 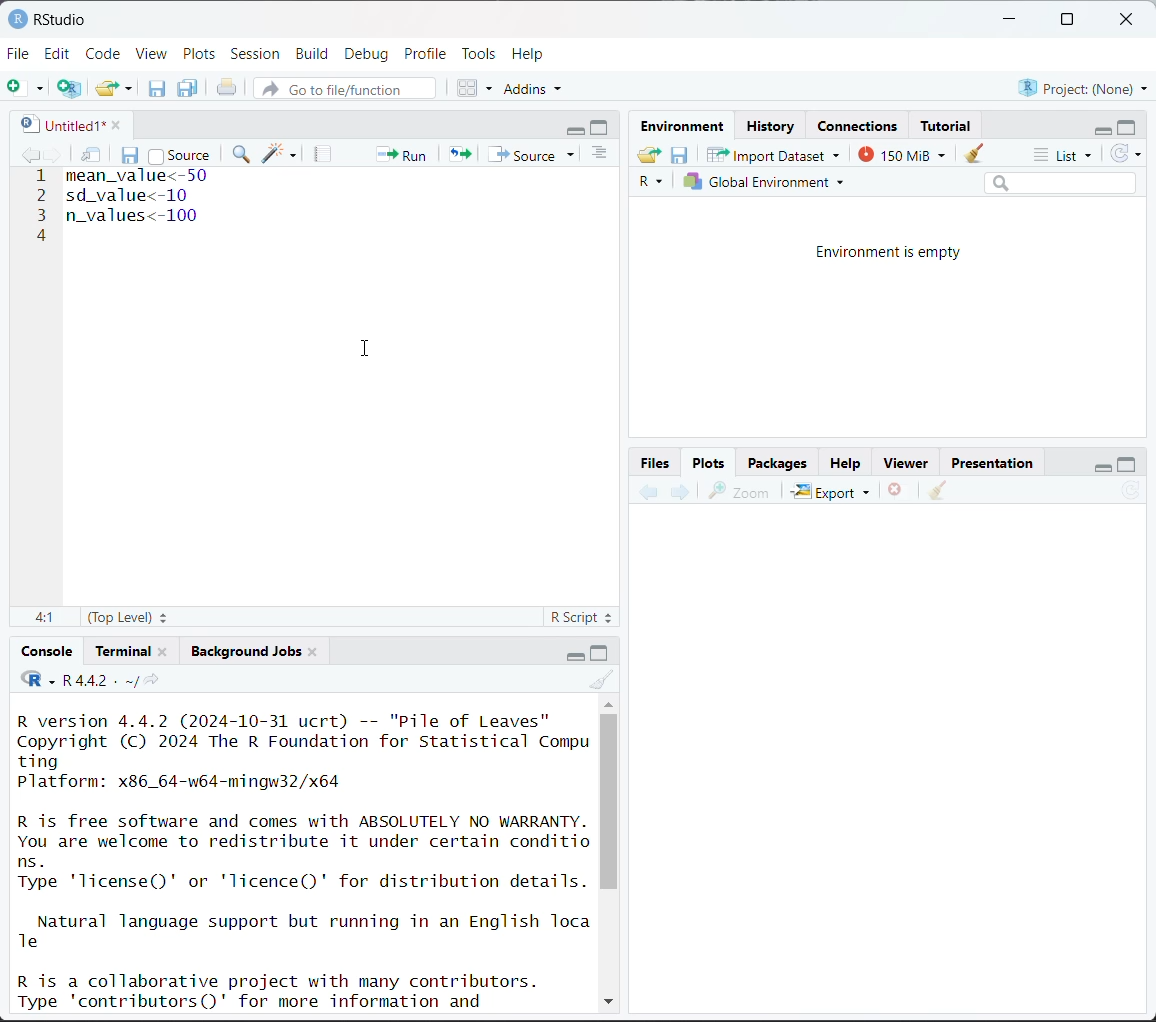 What do you see at coordinates (654, 183) in the screenshot?
I see `R` at bounding box center [654, 183].